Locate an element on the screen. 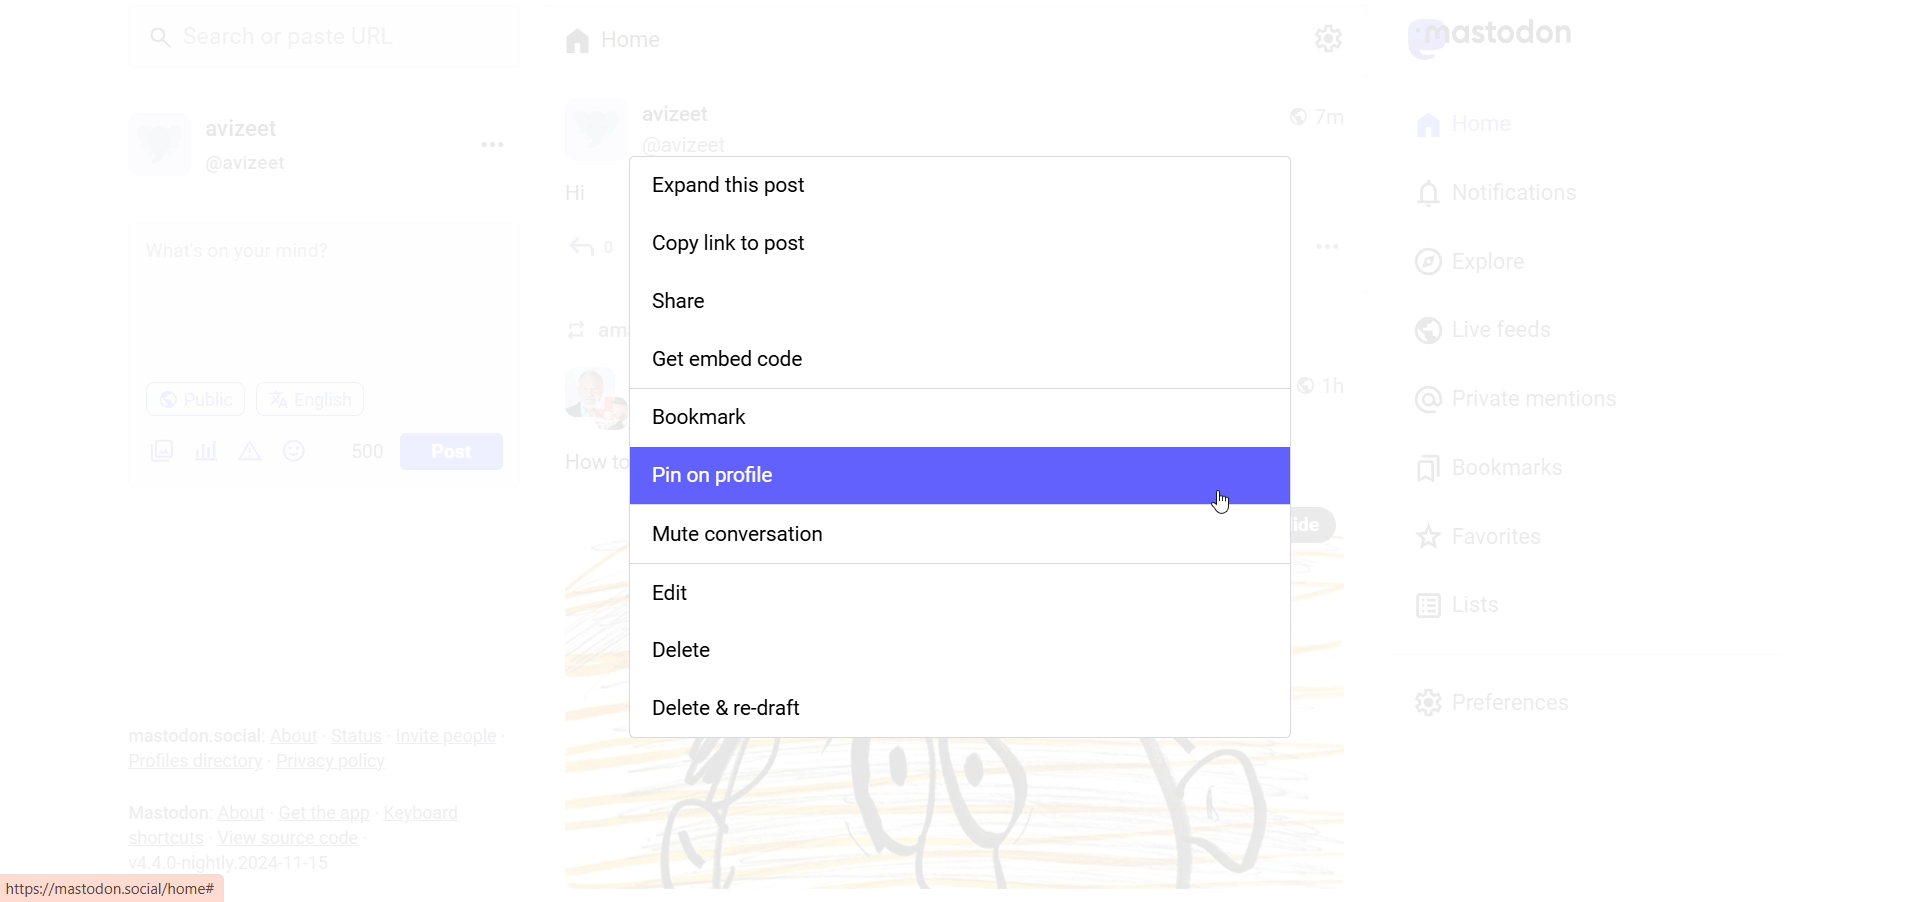 Image resolution: width=1920 pixels, height=902 pixels. Shortcuts is located at coordinates (165, 836).